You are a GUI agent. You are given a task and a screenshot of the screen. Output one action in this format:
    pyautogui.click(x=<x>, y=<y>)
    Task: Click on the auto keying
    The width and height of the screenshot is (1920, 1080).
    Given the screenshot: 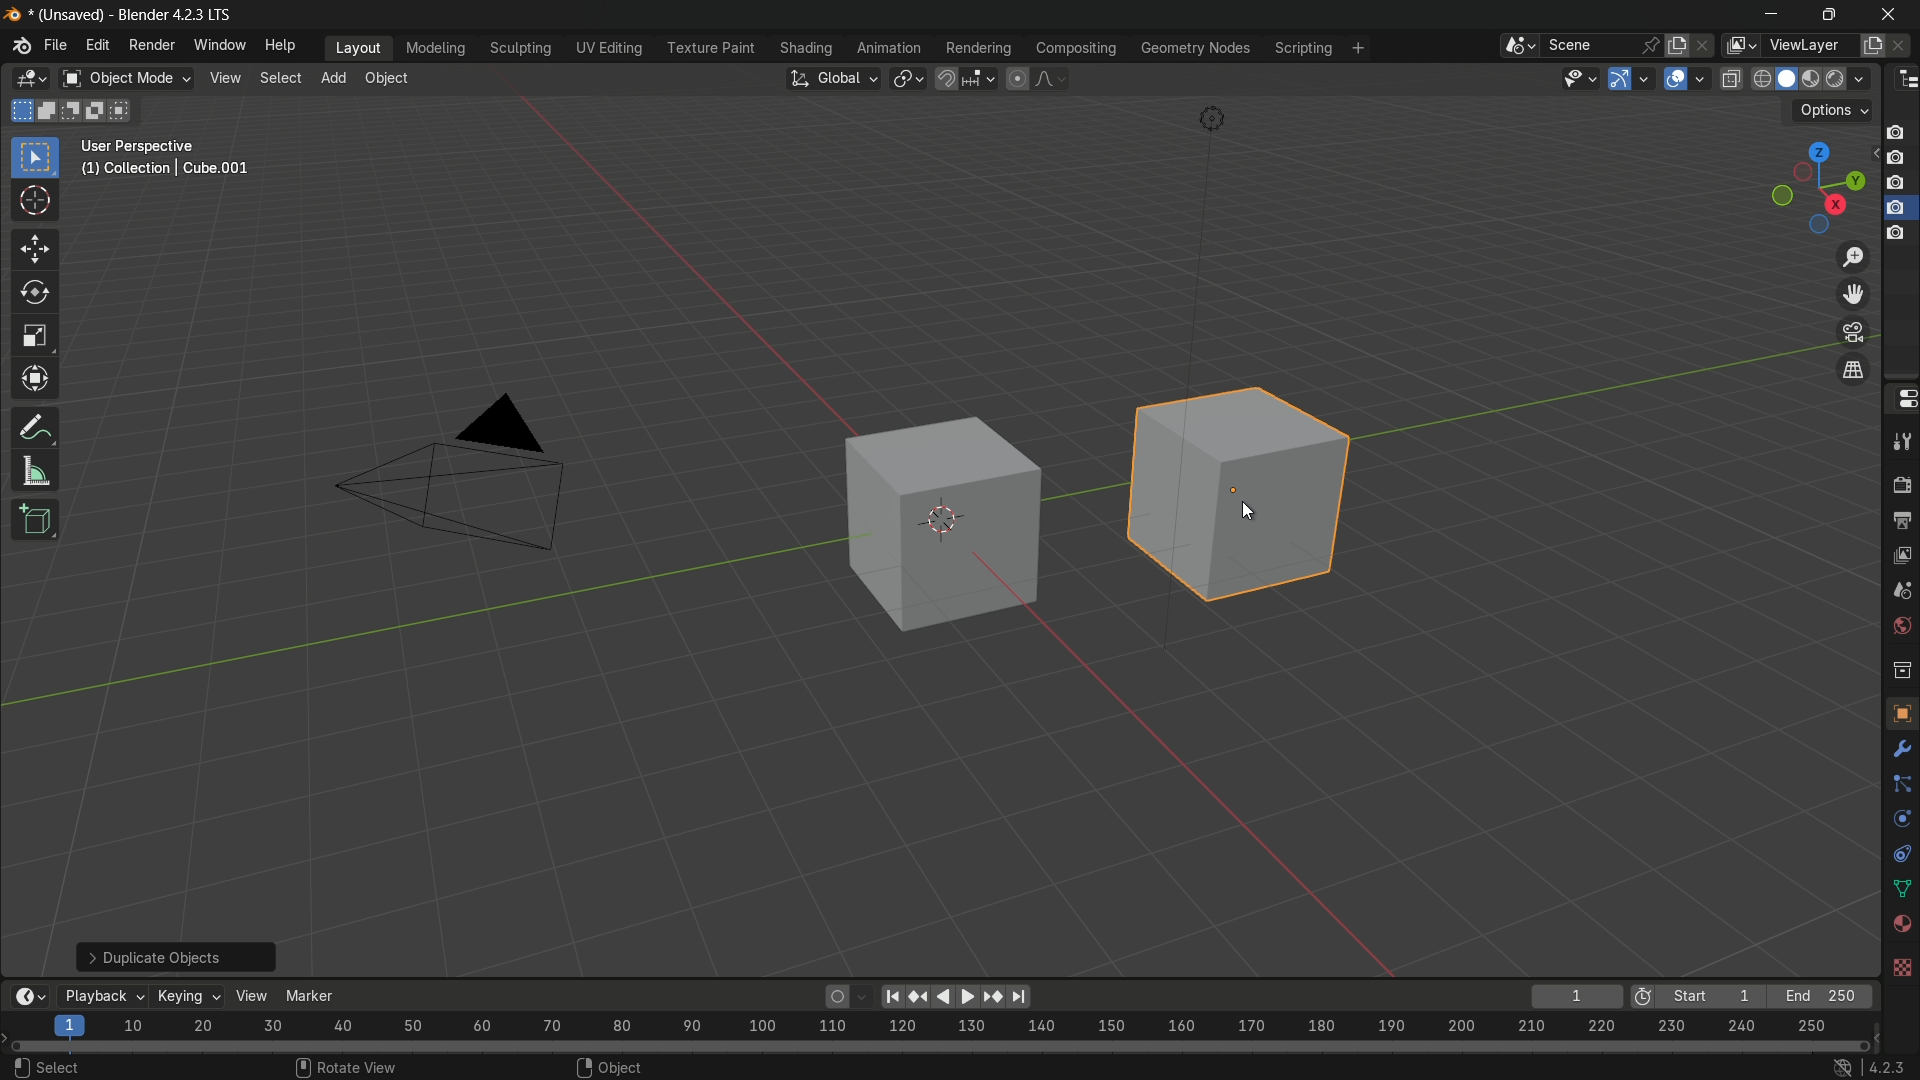 What is the action you would take?
    pyautogui.click(x=834, y=999)
    